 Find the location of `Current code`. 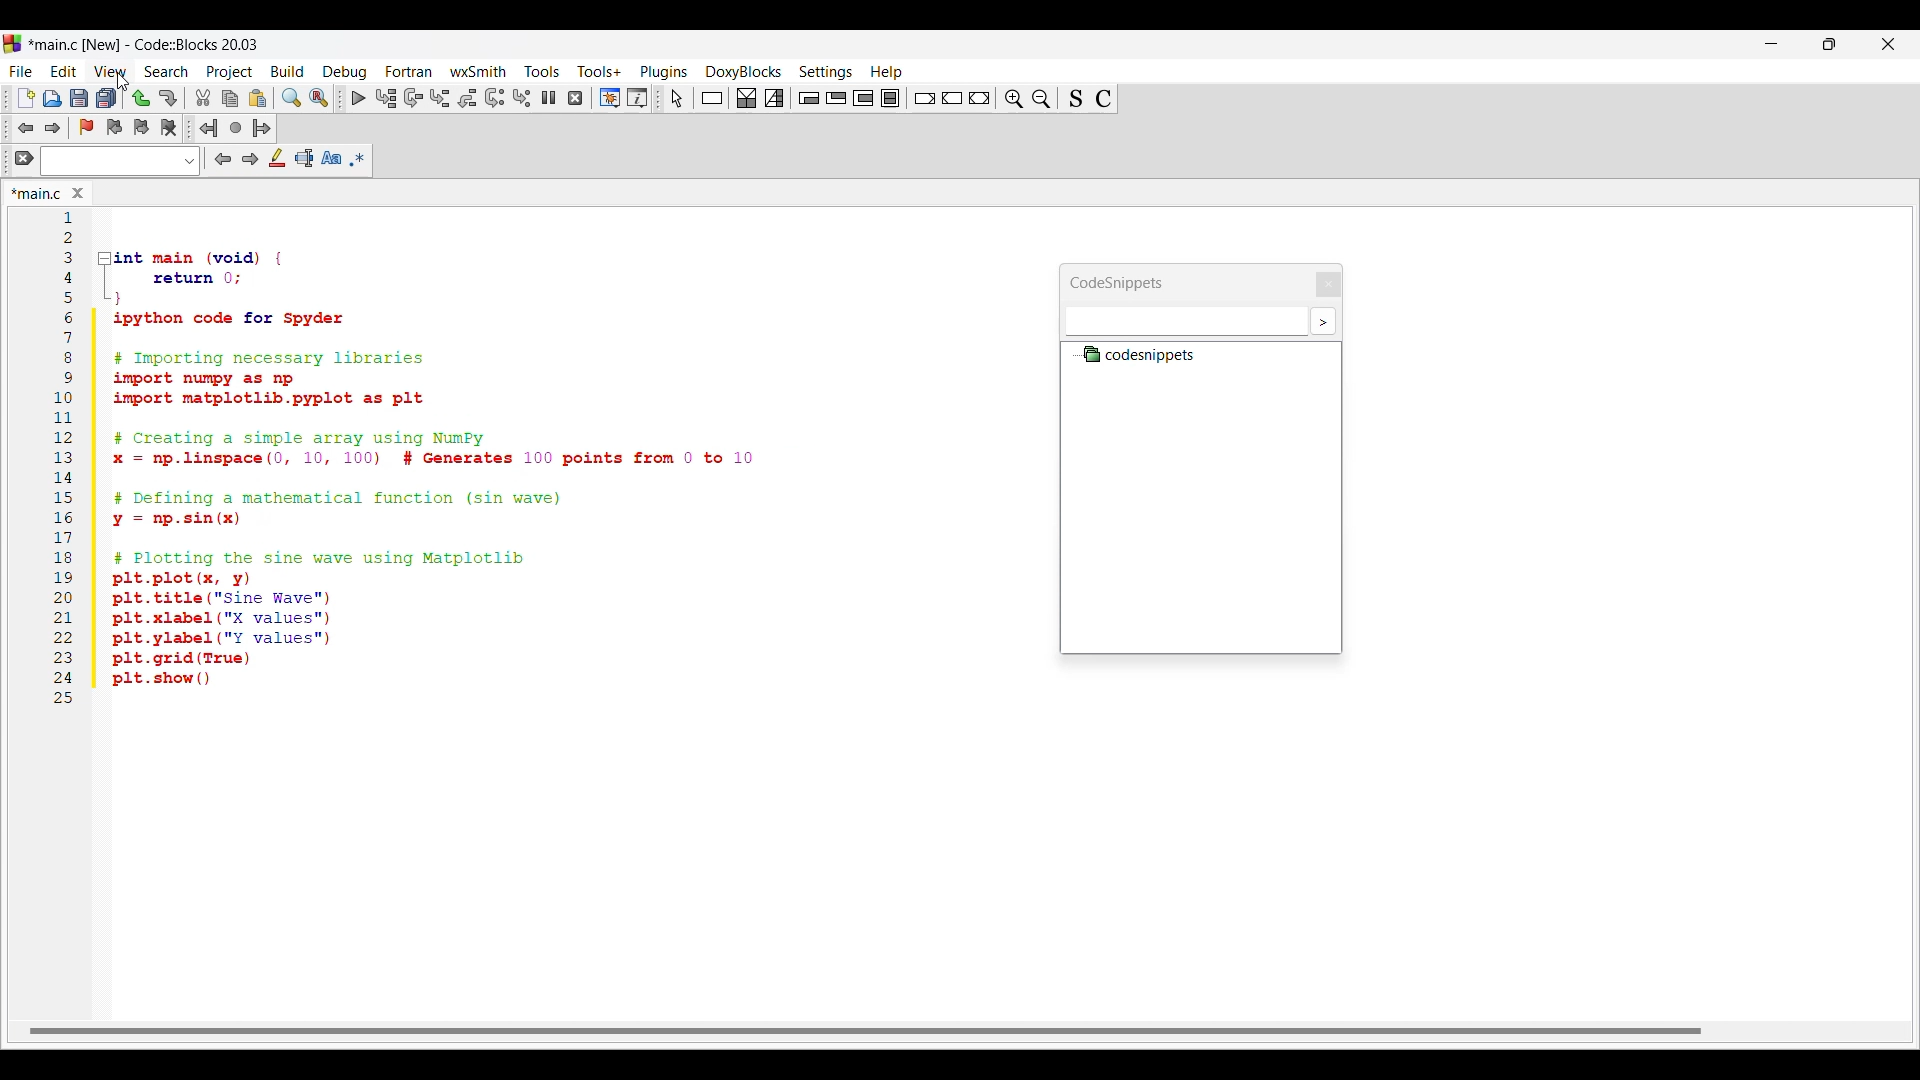

Current code is located at coordinates (384, 457).